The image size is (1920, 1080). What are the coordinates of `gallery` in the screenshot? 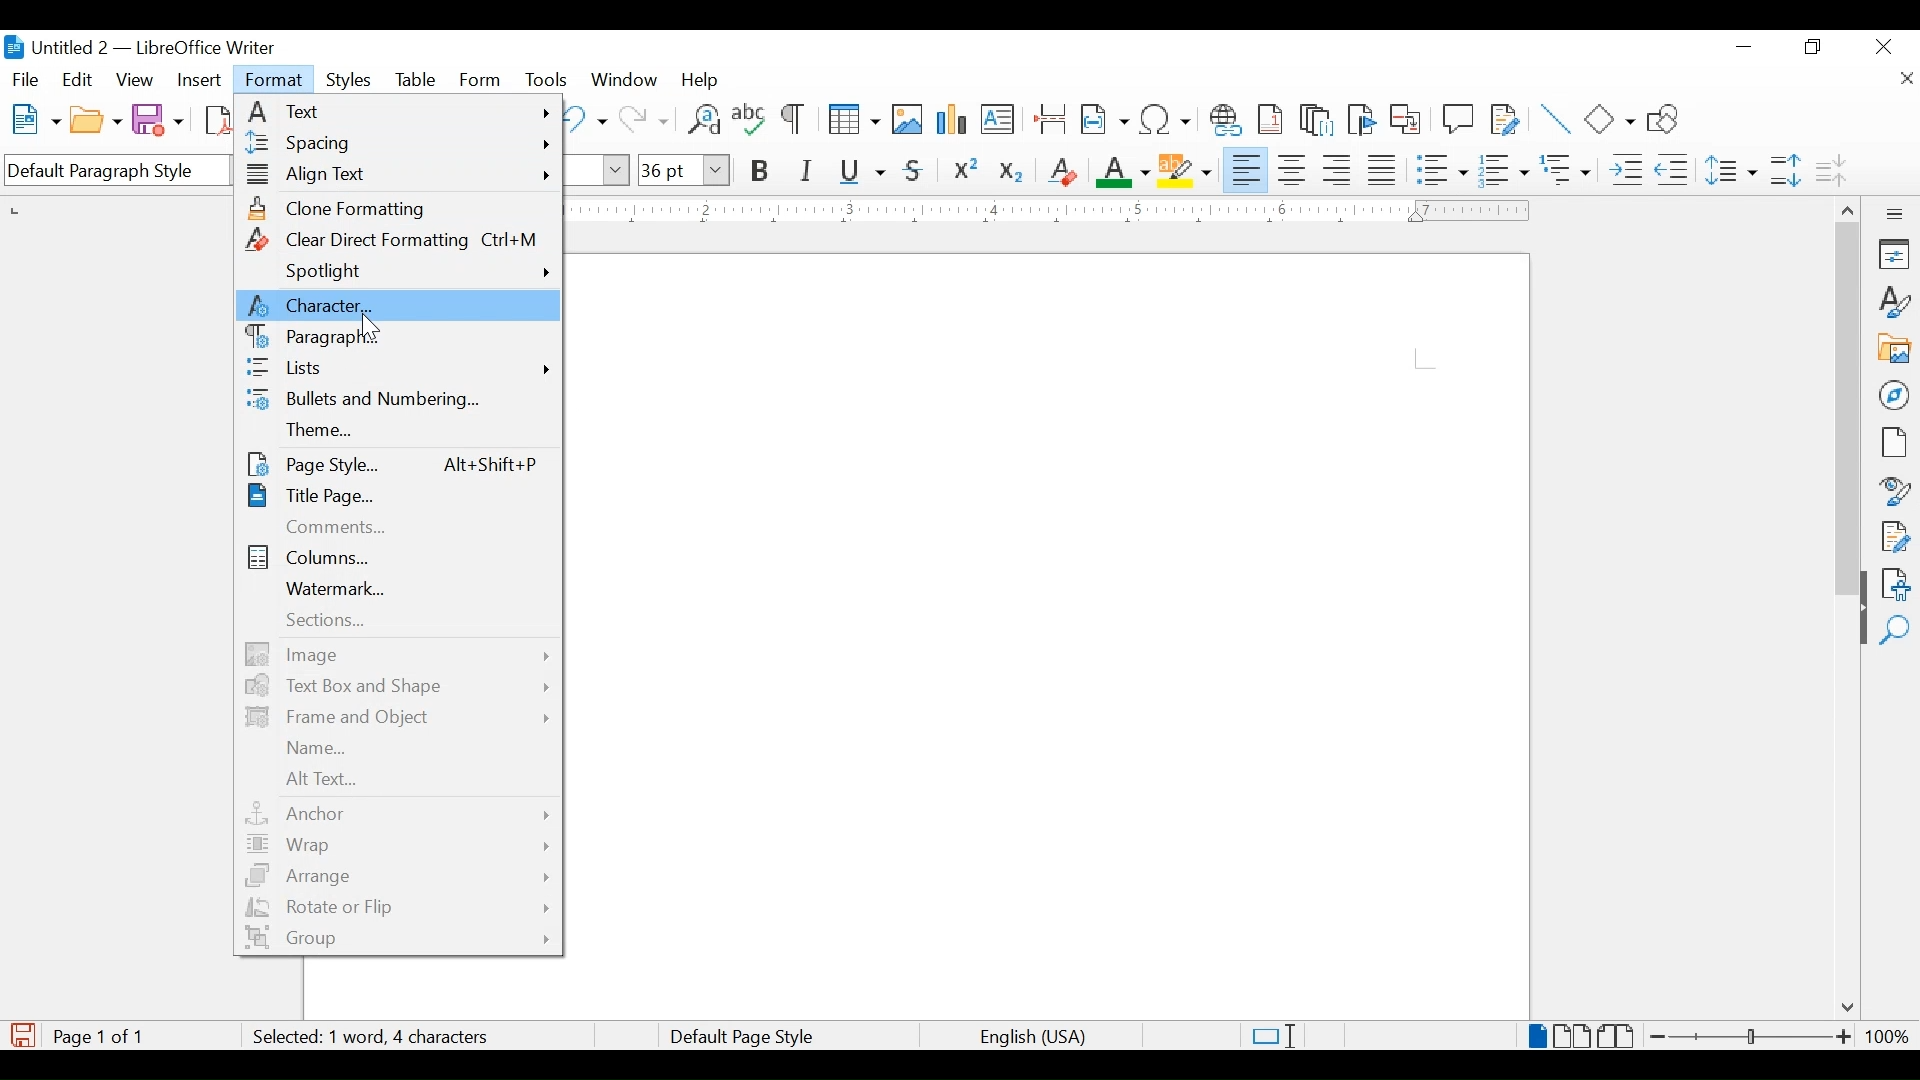 It's located at (1895, 349).